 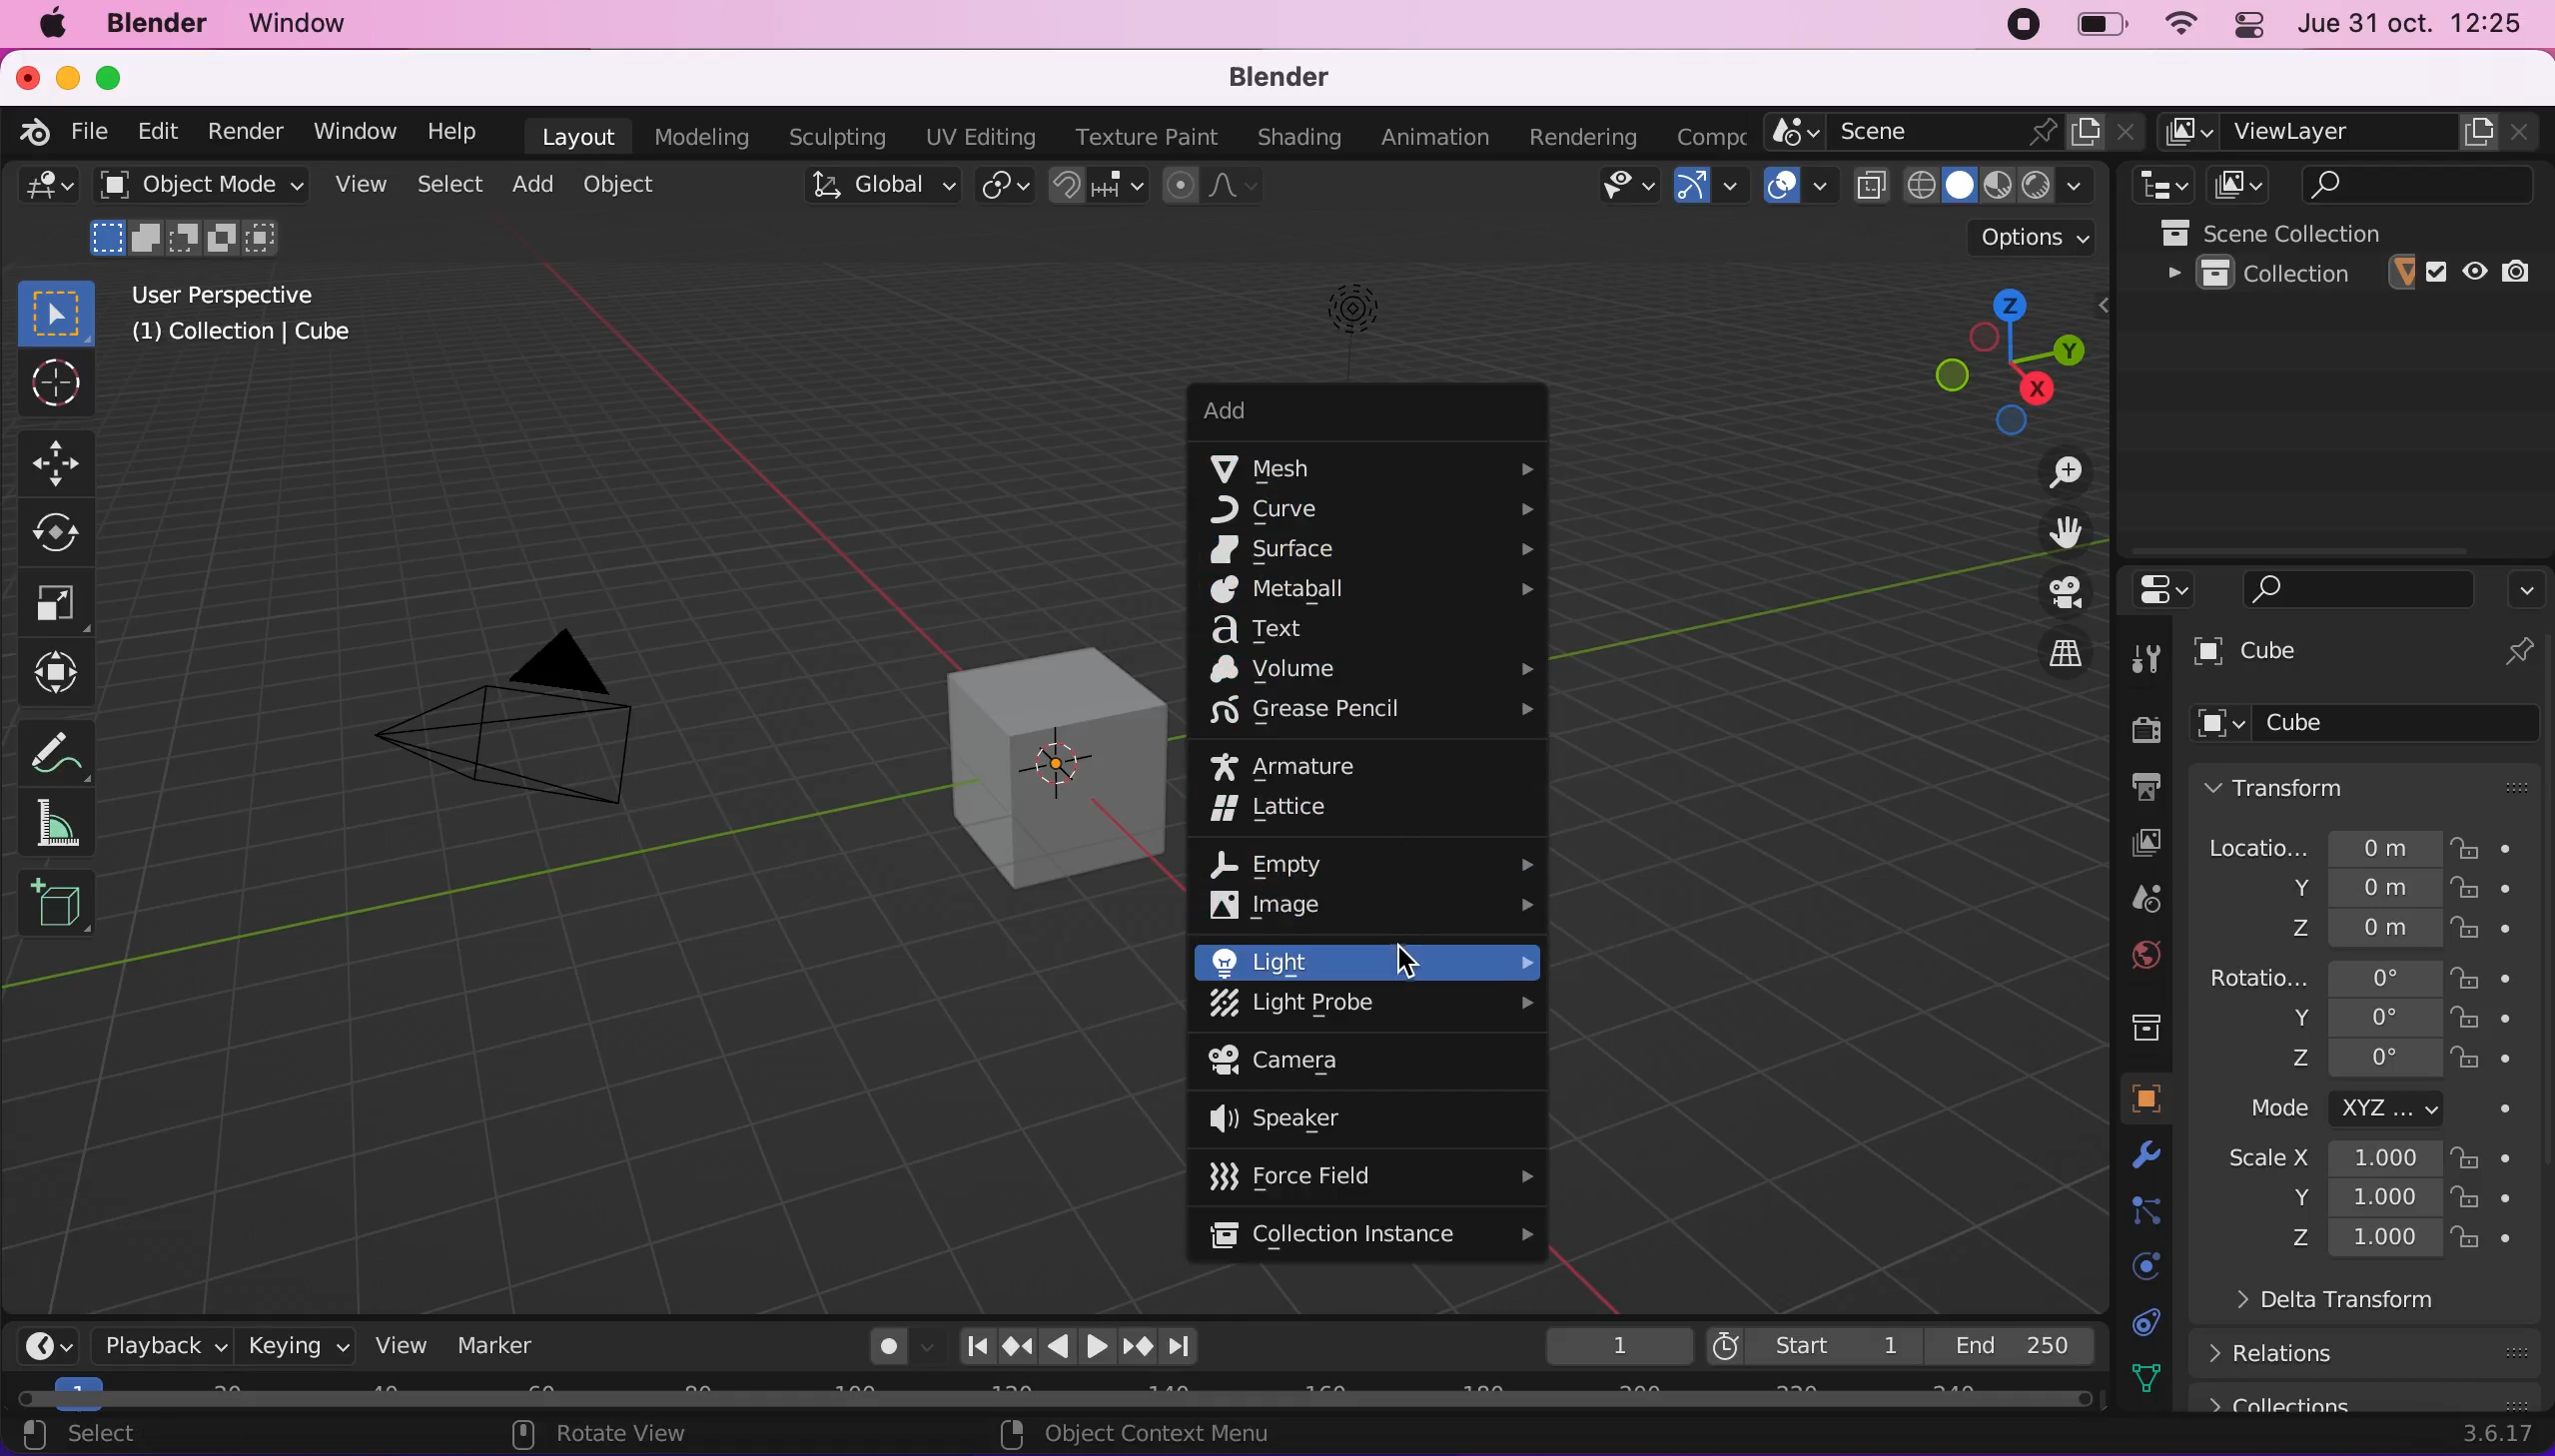 I want to click on options, so click(x=2034, y=236).